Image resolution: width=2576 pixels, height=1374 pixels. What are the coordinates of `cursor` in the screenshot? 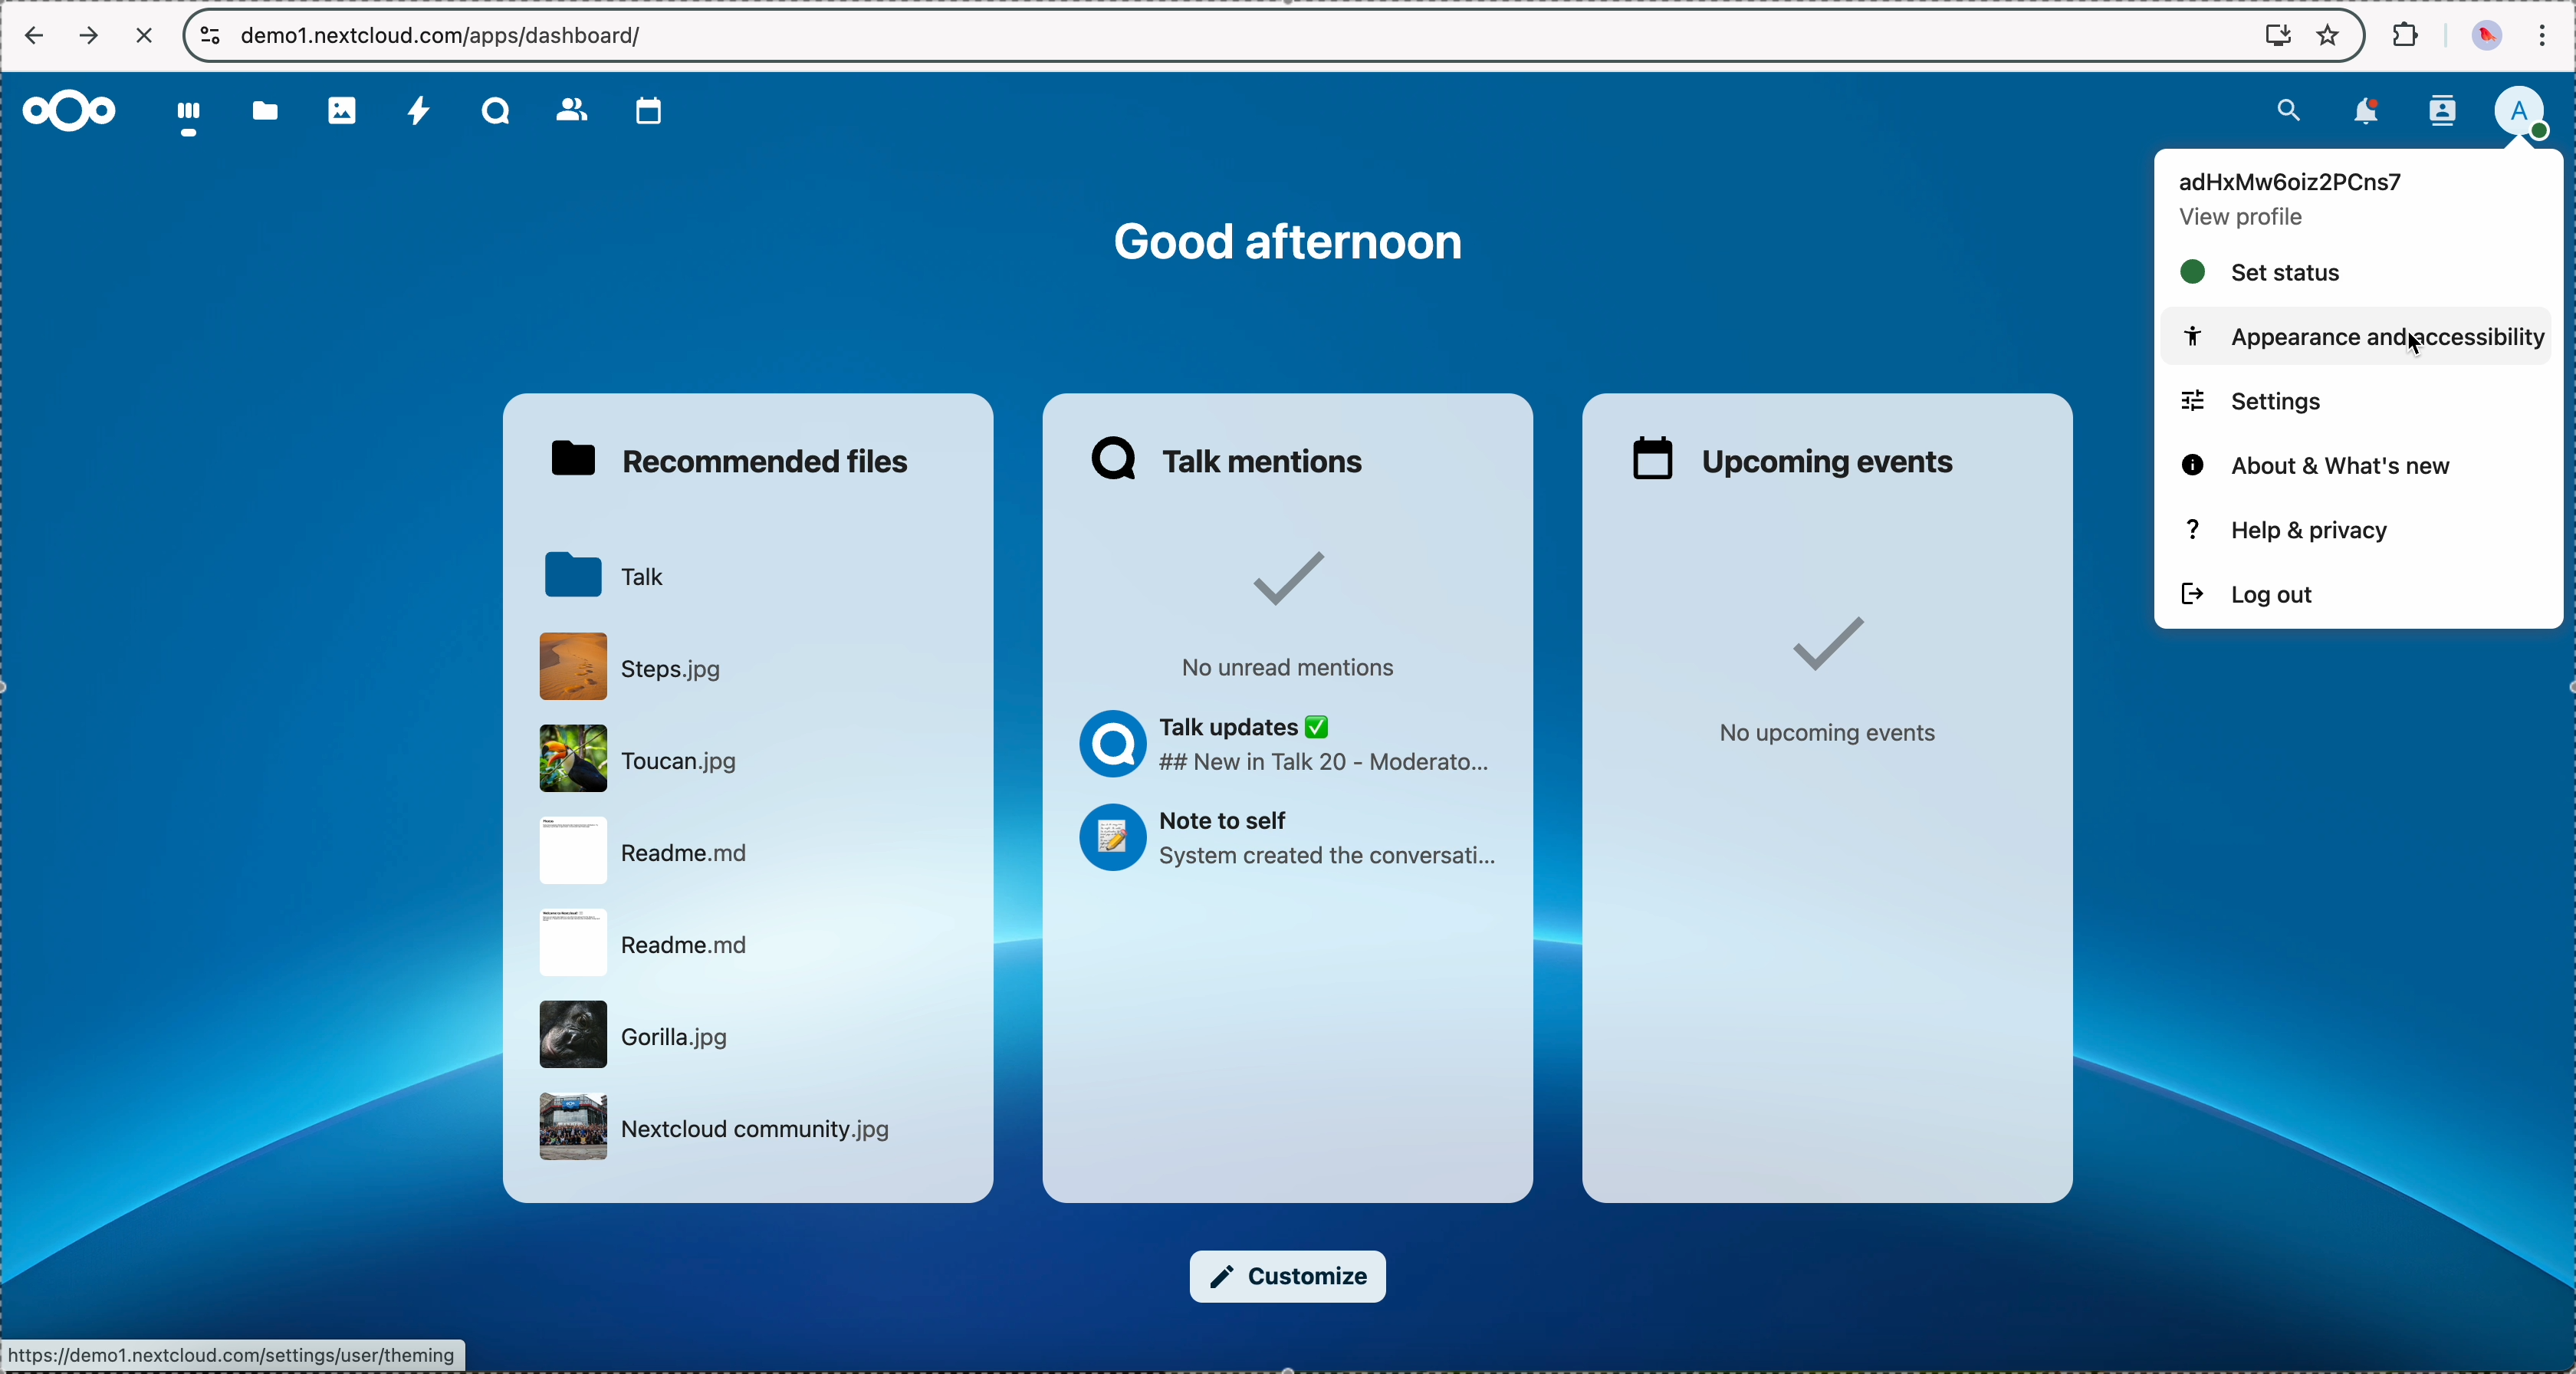 It's located at (2424, 349).